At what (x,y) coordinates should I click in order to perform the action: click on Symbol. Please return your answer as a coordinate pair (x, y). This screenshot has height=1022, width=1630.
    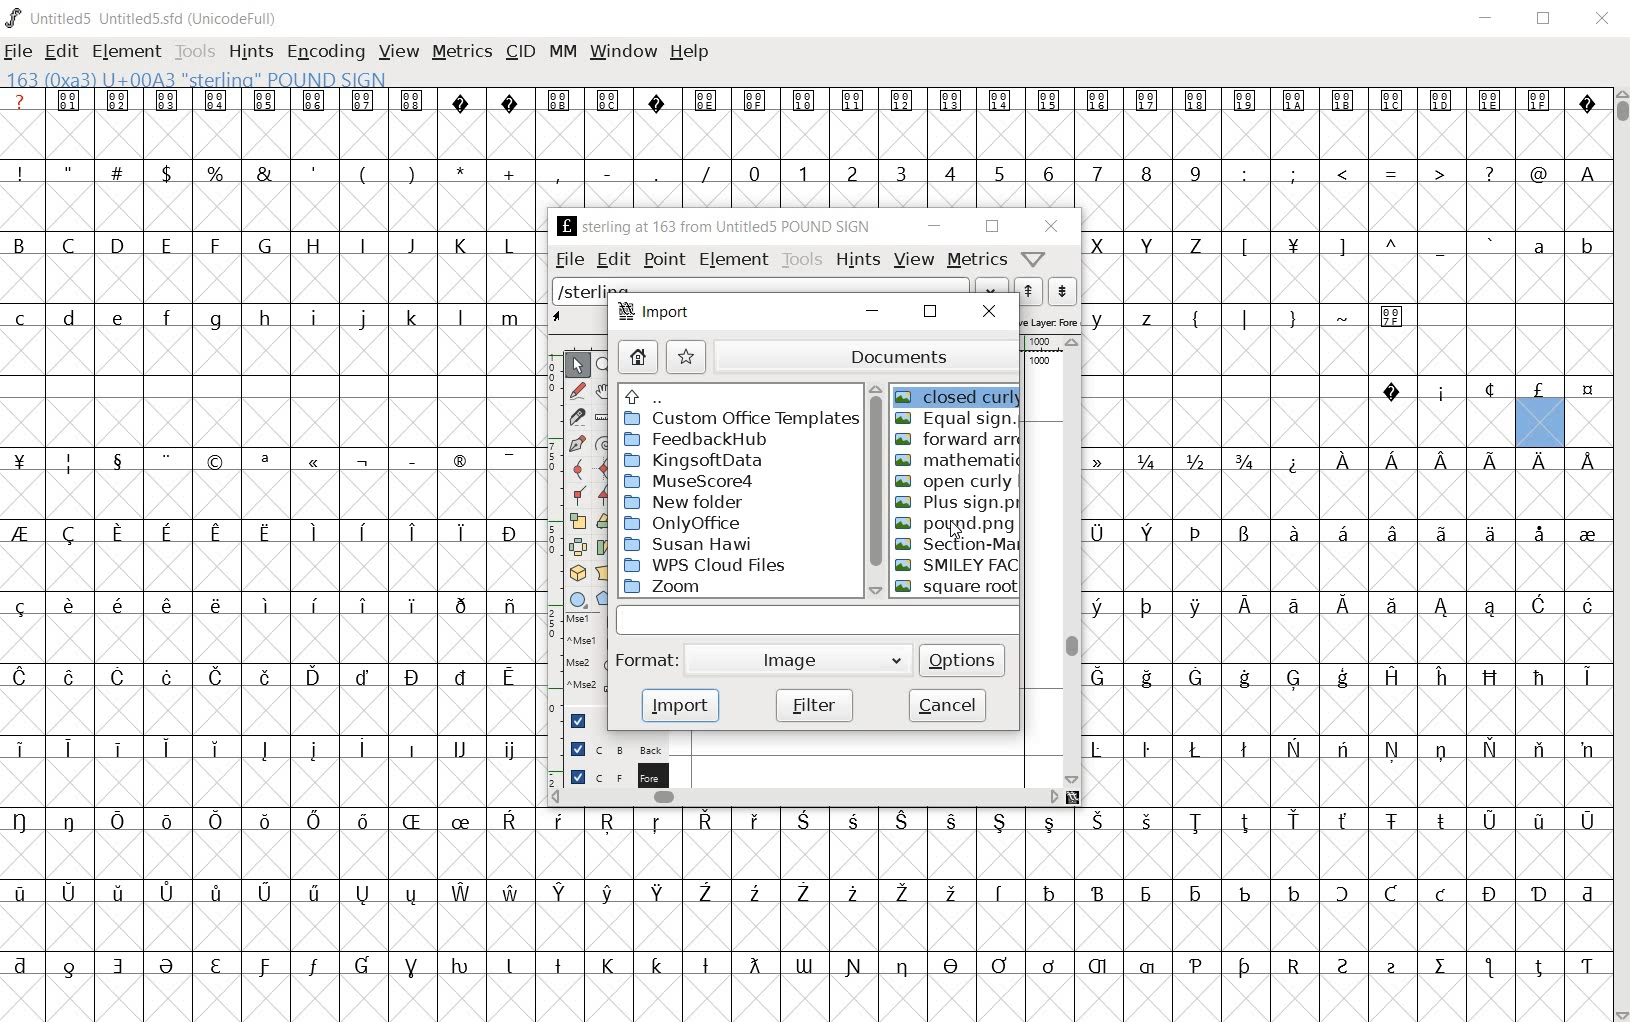
    Looking at the image, I should click on (1103, 607).